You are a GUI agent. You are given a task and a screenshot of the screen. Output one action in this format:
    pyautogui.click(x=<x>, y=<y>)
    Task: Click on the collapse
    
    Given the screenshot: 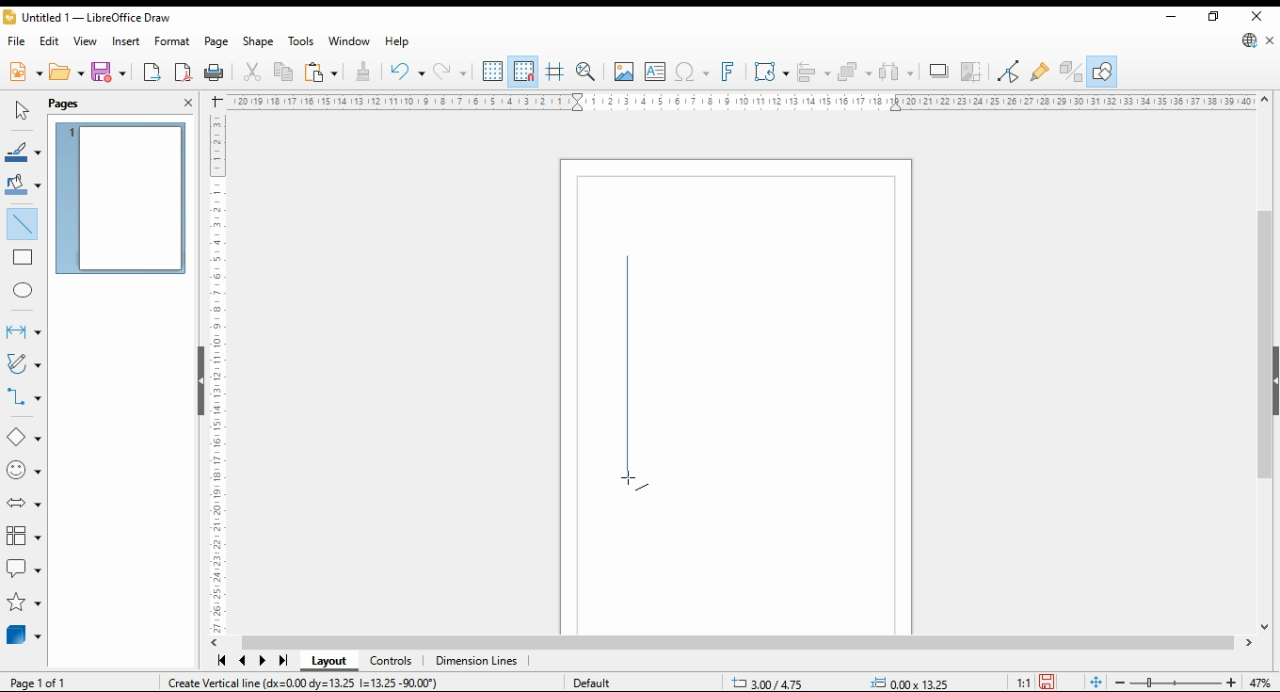 What is the action you would take?
    pyautogui.click(x=199, y=379)
    